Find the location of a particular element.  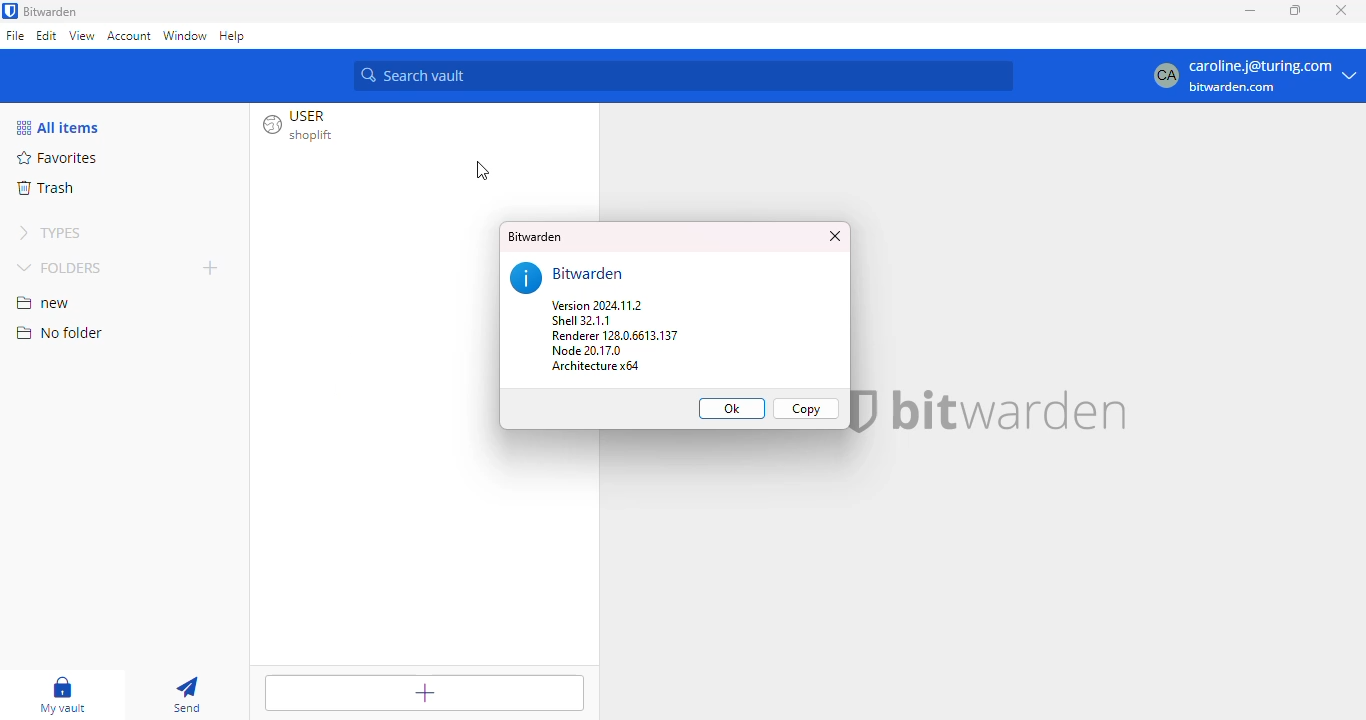

folders is located at coordinates (60, 267).